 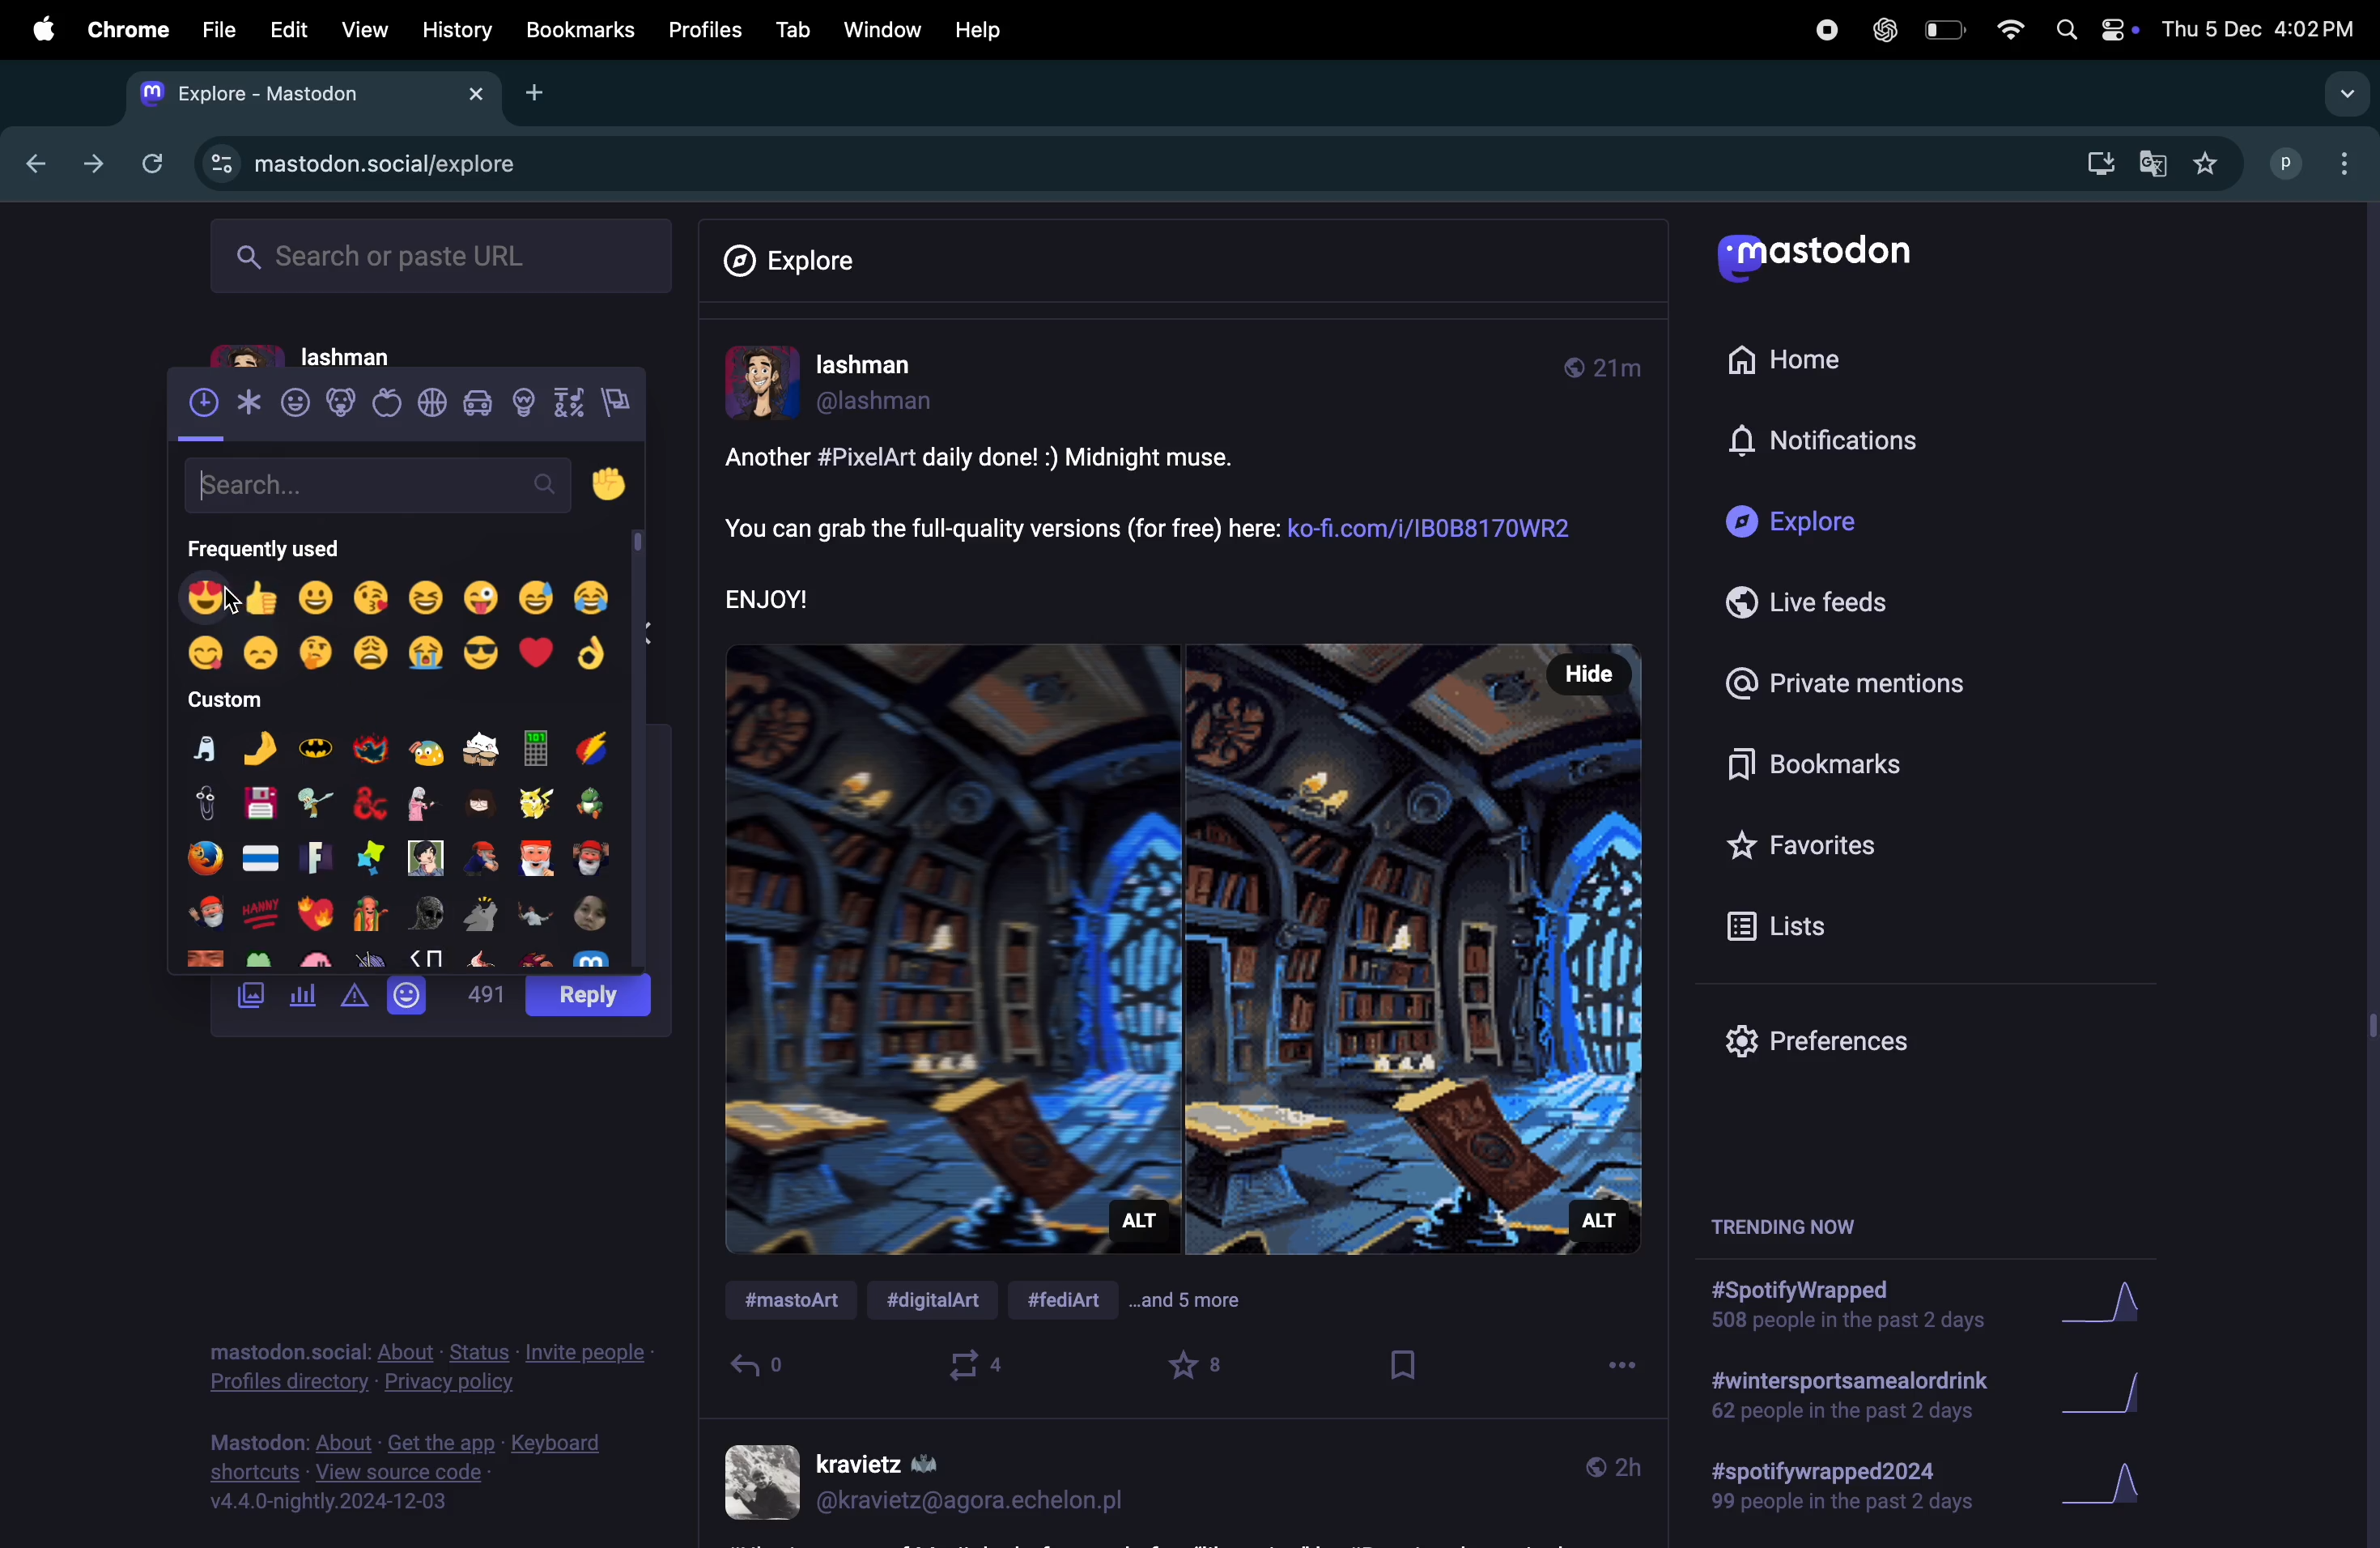 What do you see at coordinates (893, 385) in the screenshot?
I see `userprofile` at bounding box center [893, 385].